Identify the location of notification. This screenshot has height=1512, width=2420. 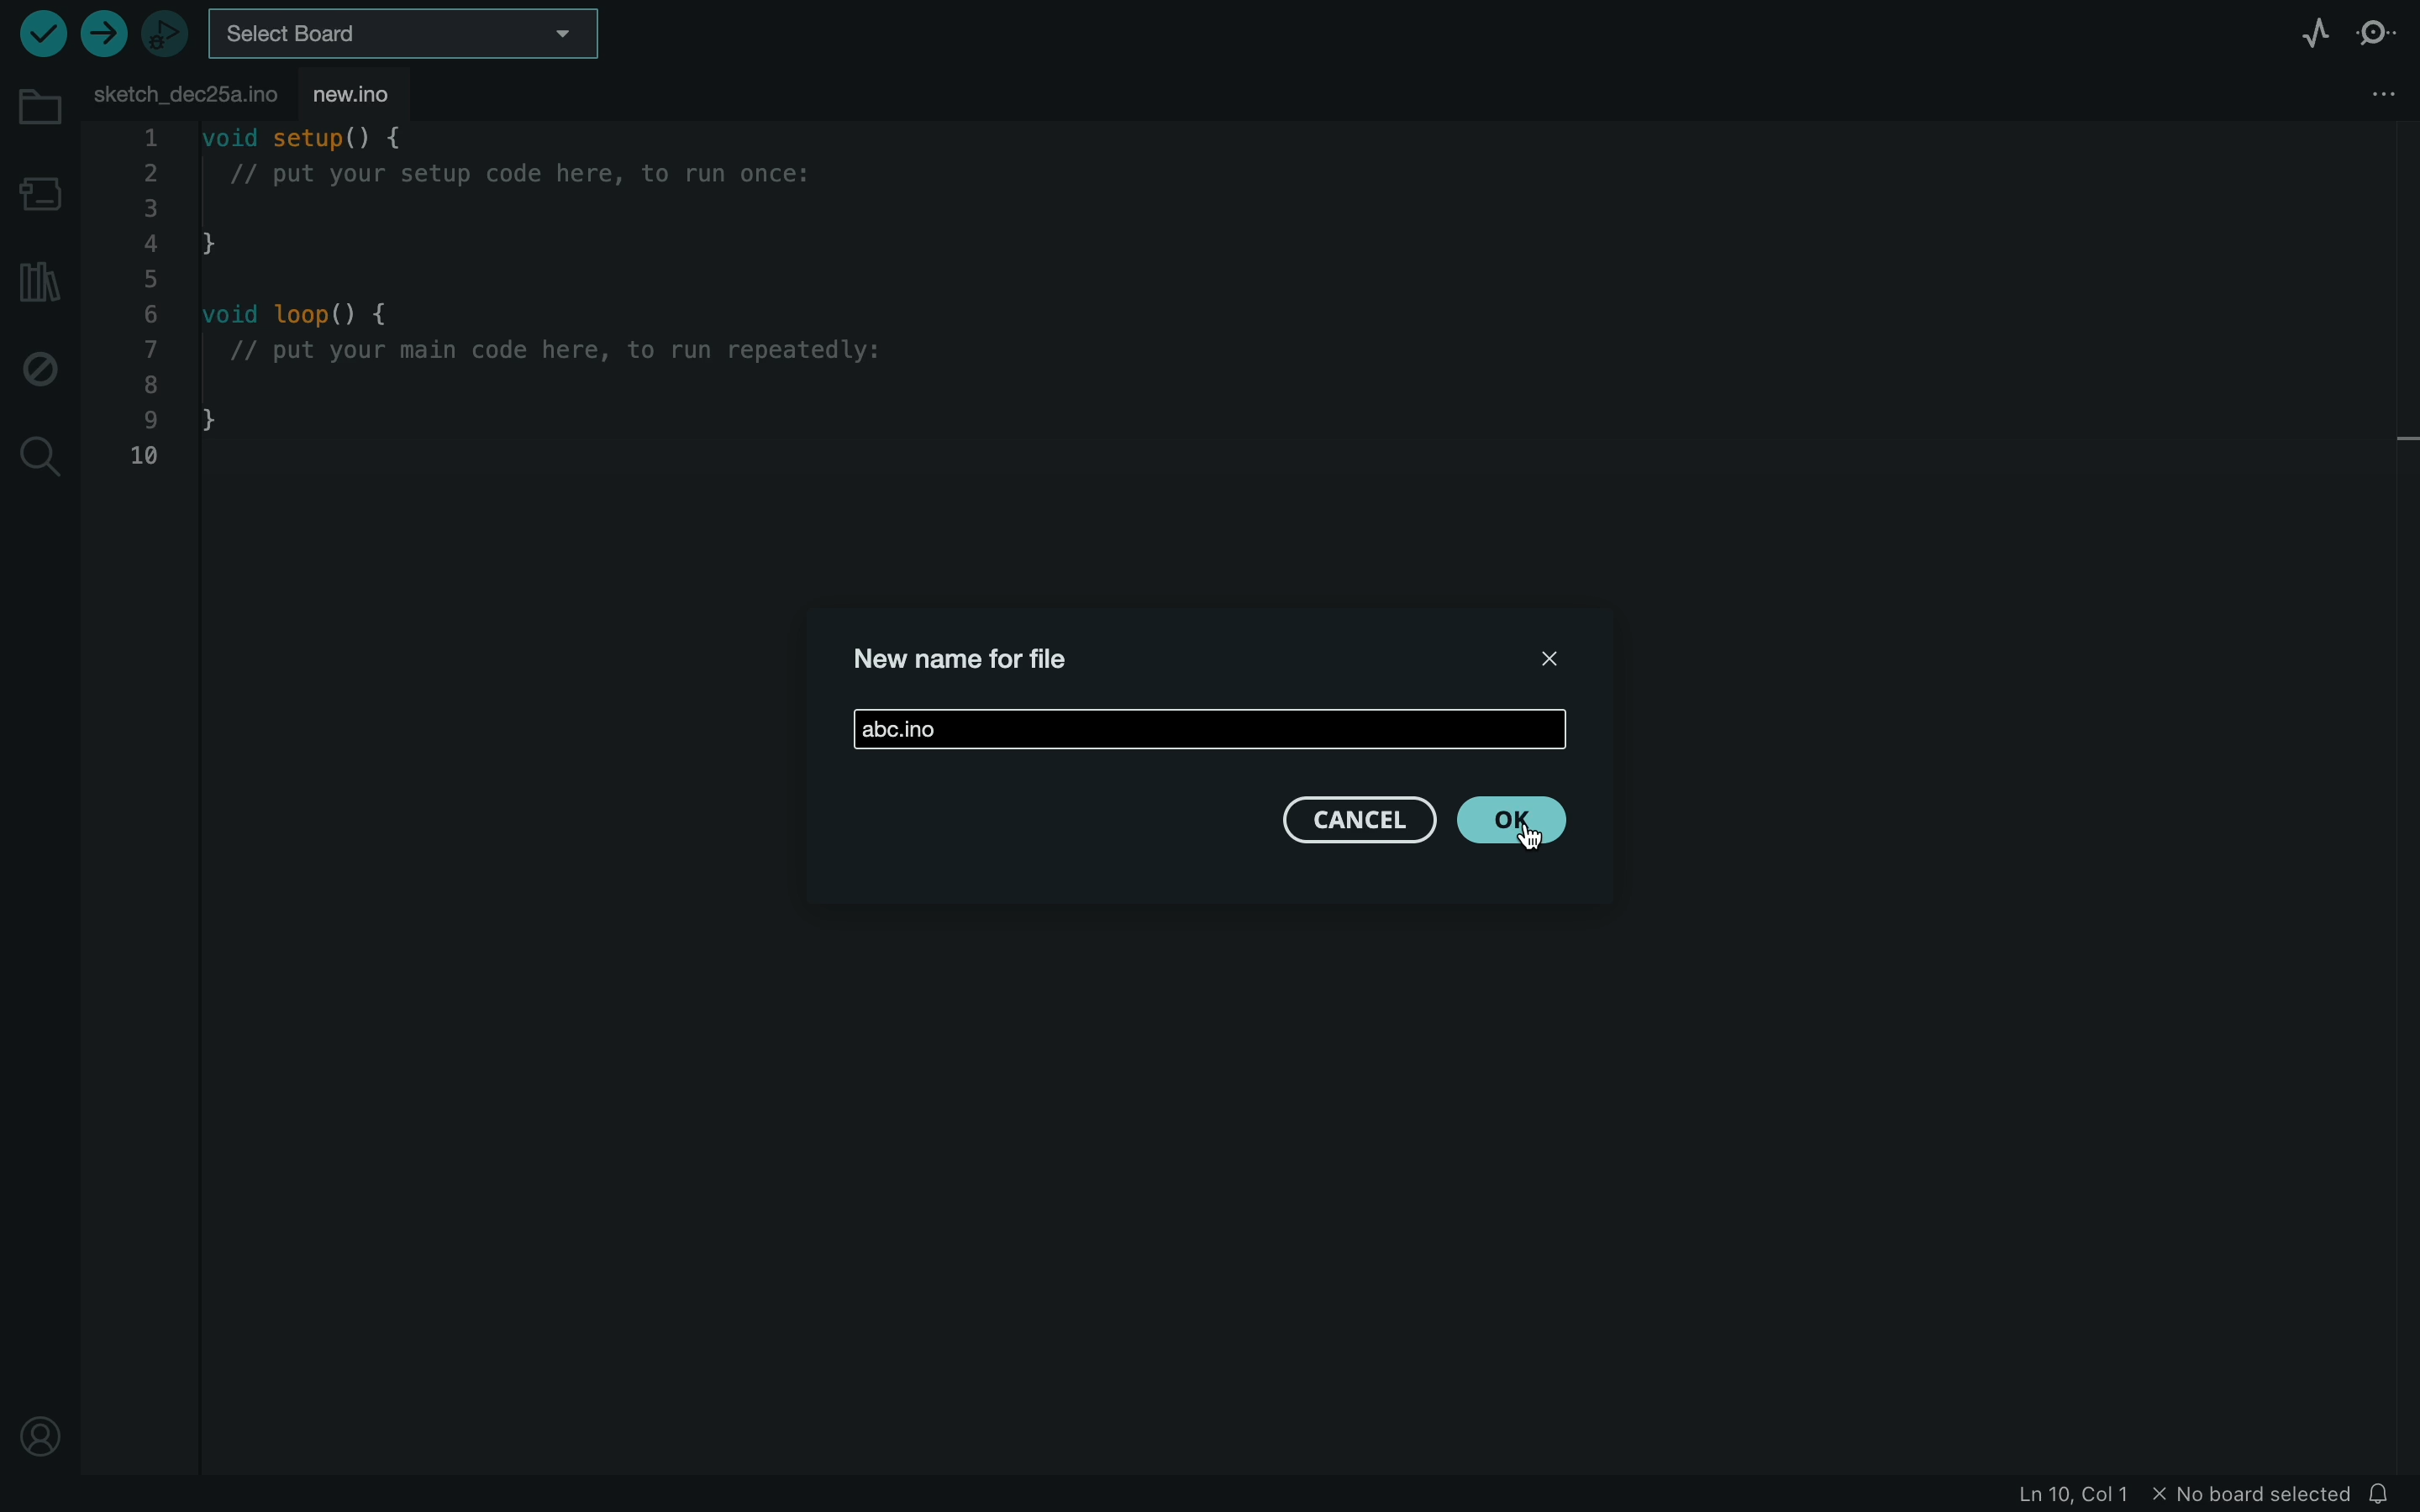
(2387, 1494).